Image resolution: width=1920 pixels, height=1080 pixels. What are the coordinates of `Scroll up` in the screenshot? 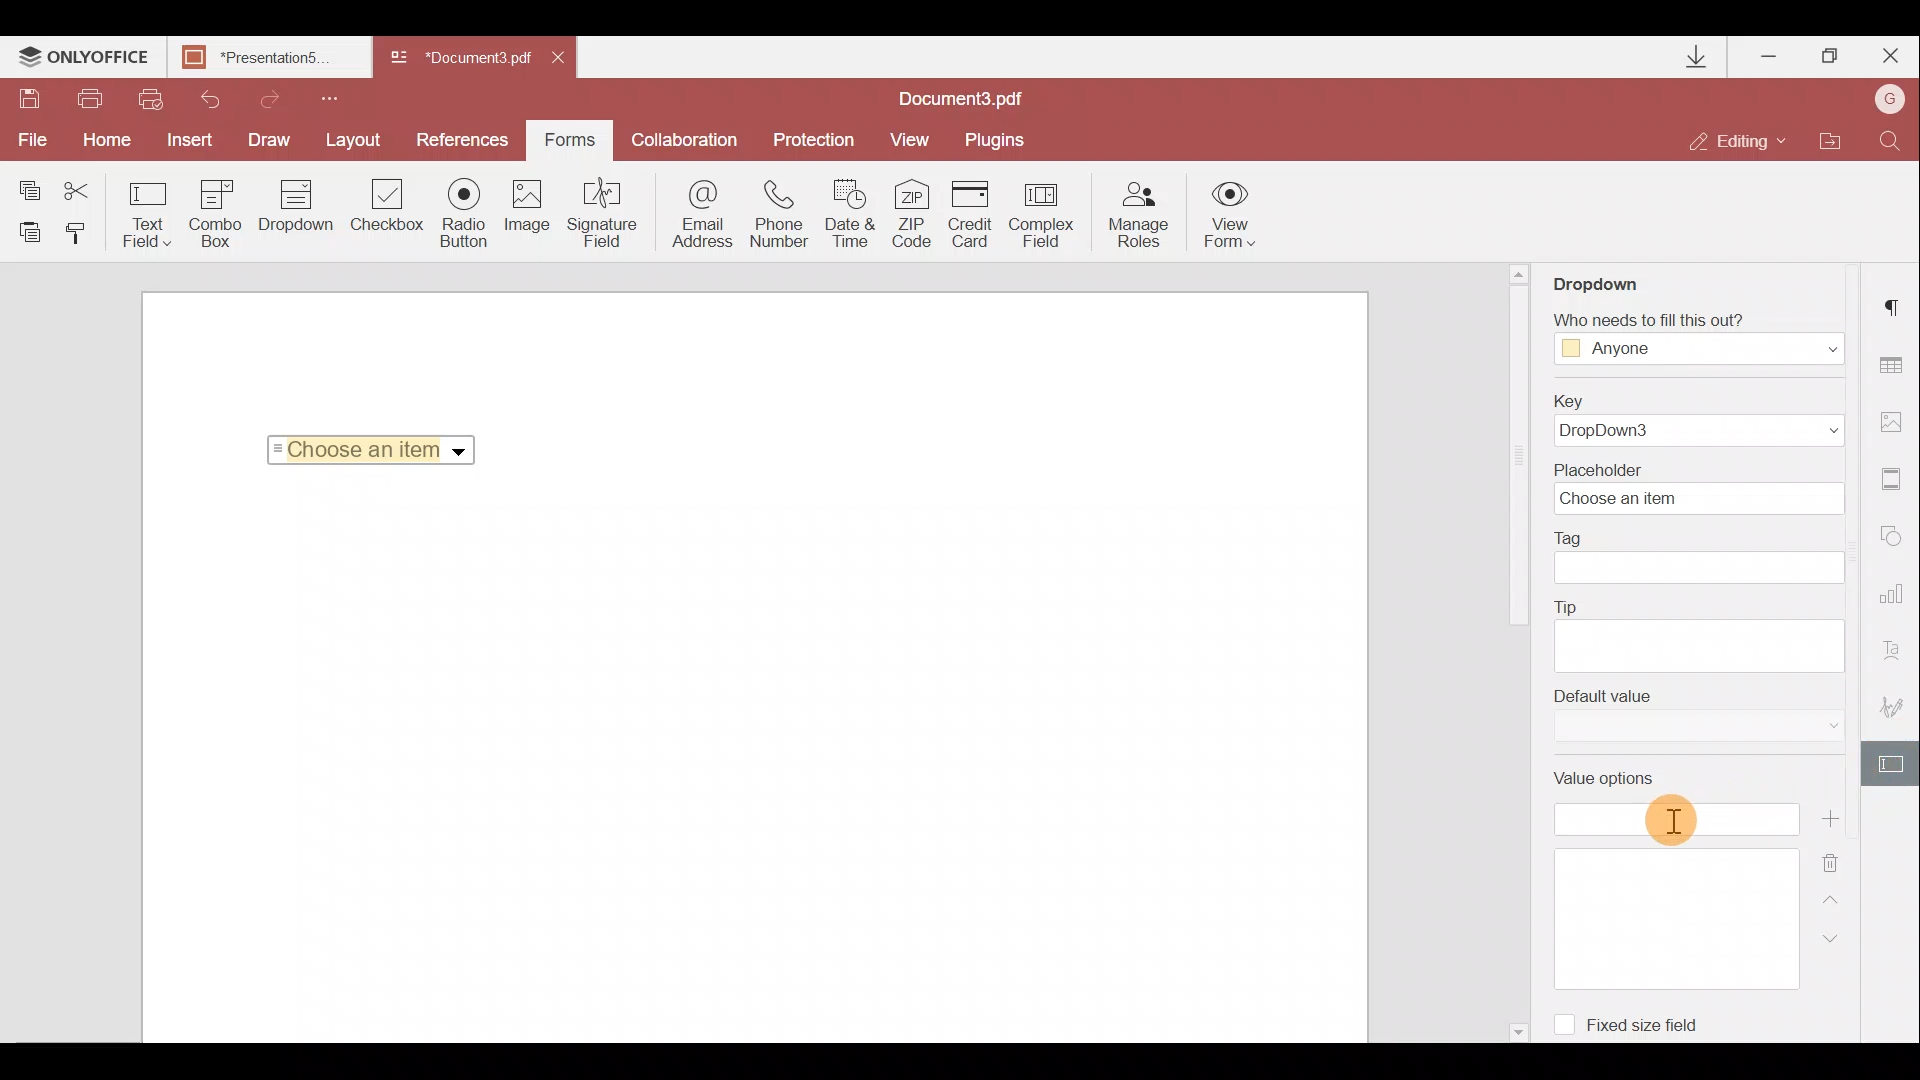 It's located at (1520, 273).